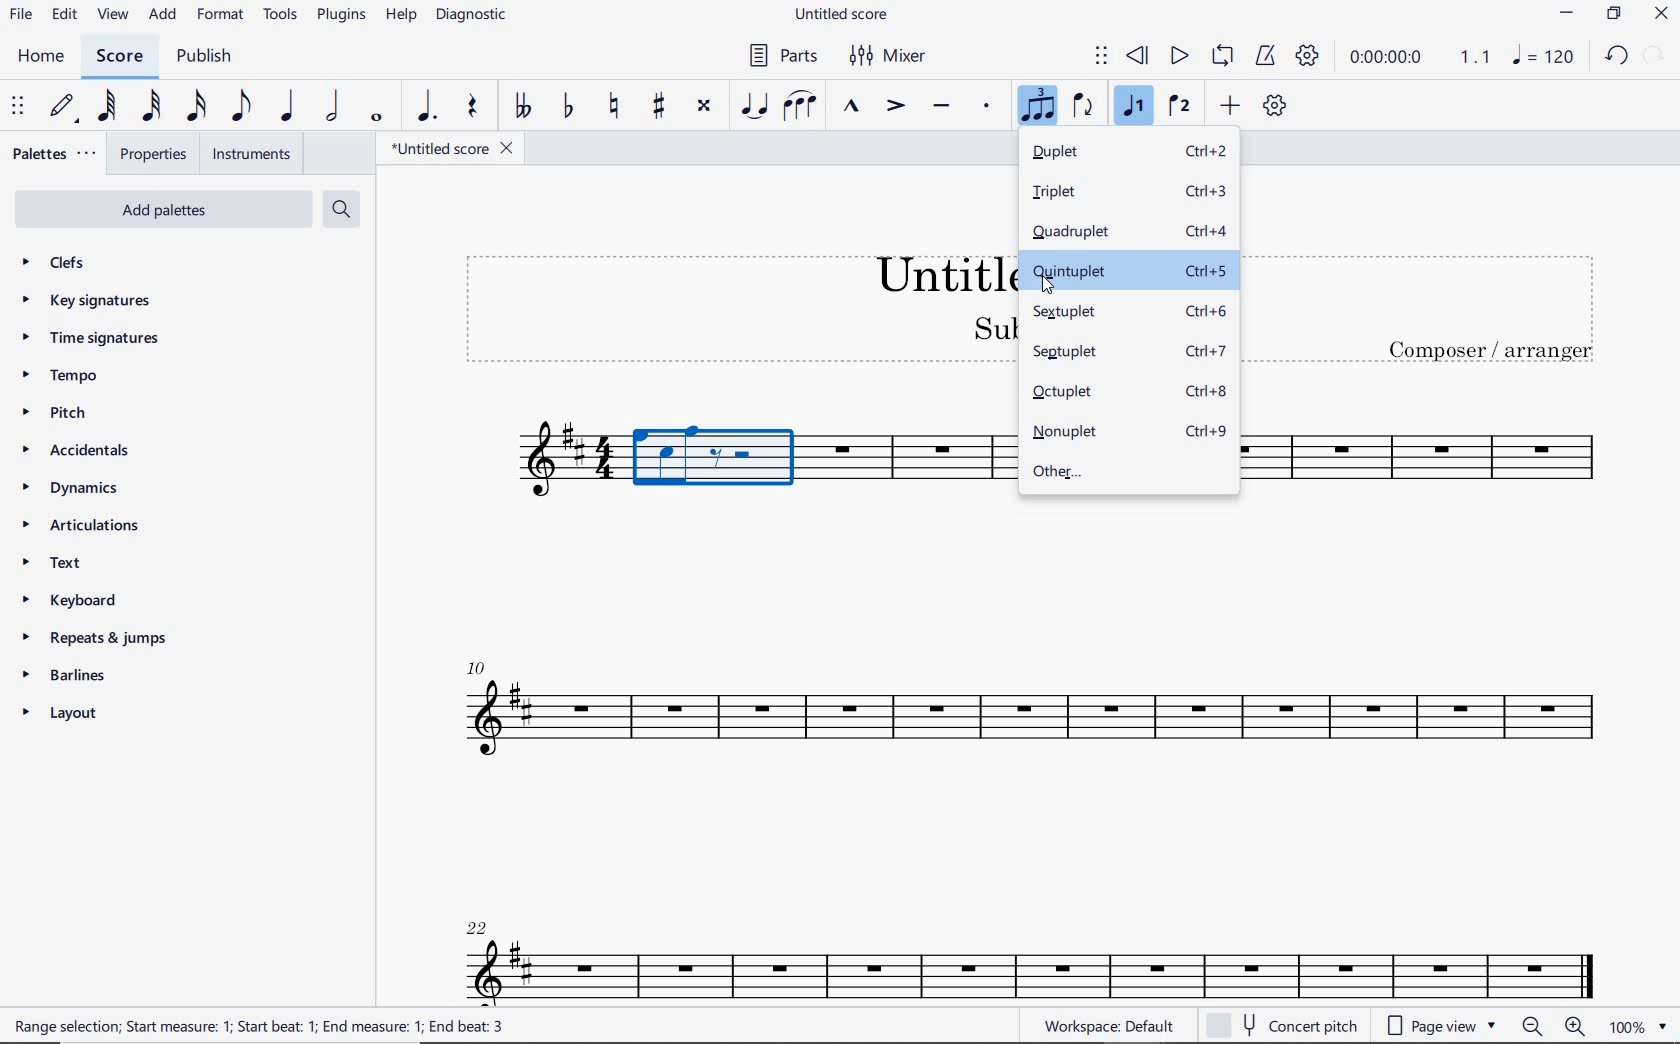 Image resolution: width=1680 pixels, height=1044 pixels. What do you see at coordinates (62, 107) in the screenshot?
I see `DEFAULT (STEP TIME)` at bounding box center [62, 107].